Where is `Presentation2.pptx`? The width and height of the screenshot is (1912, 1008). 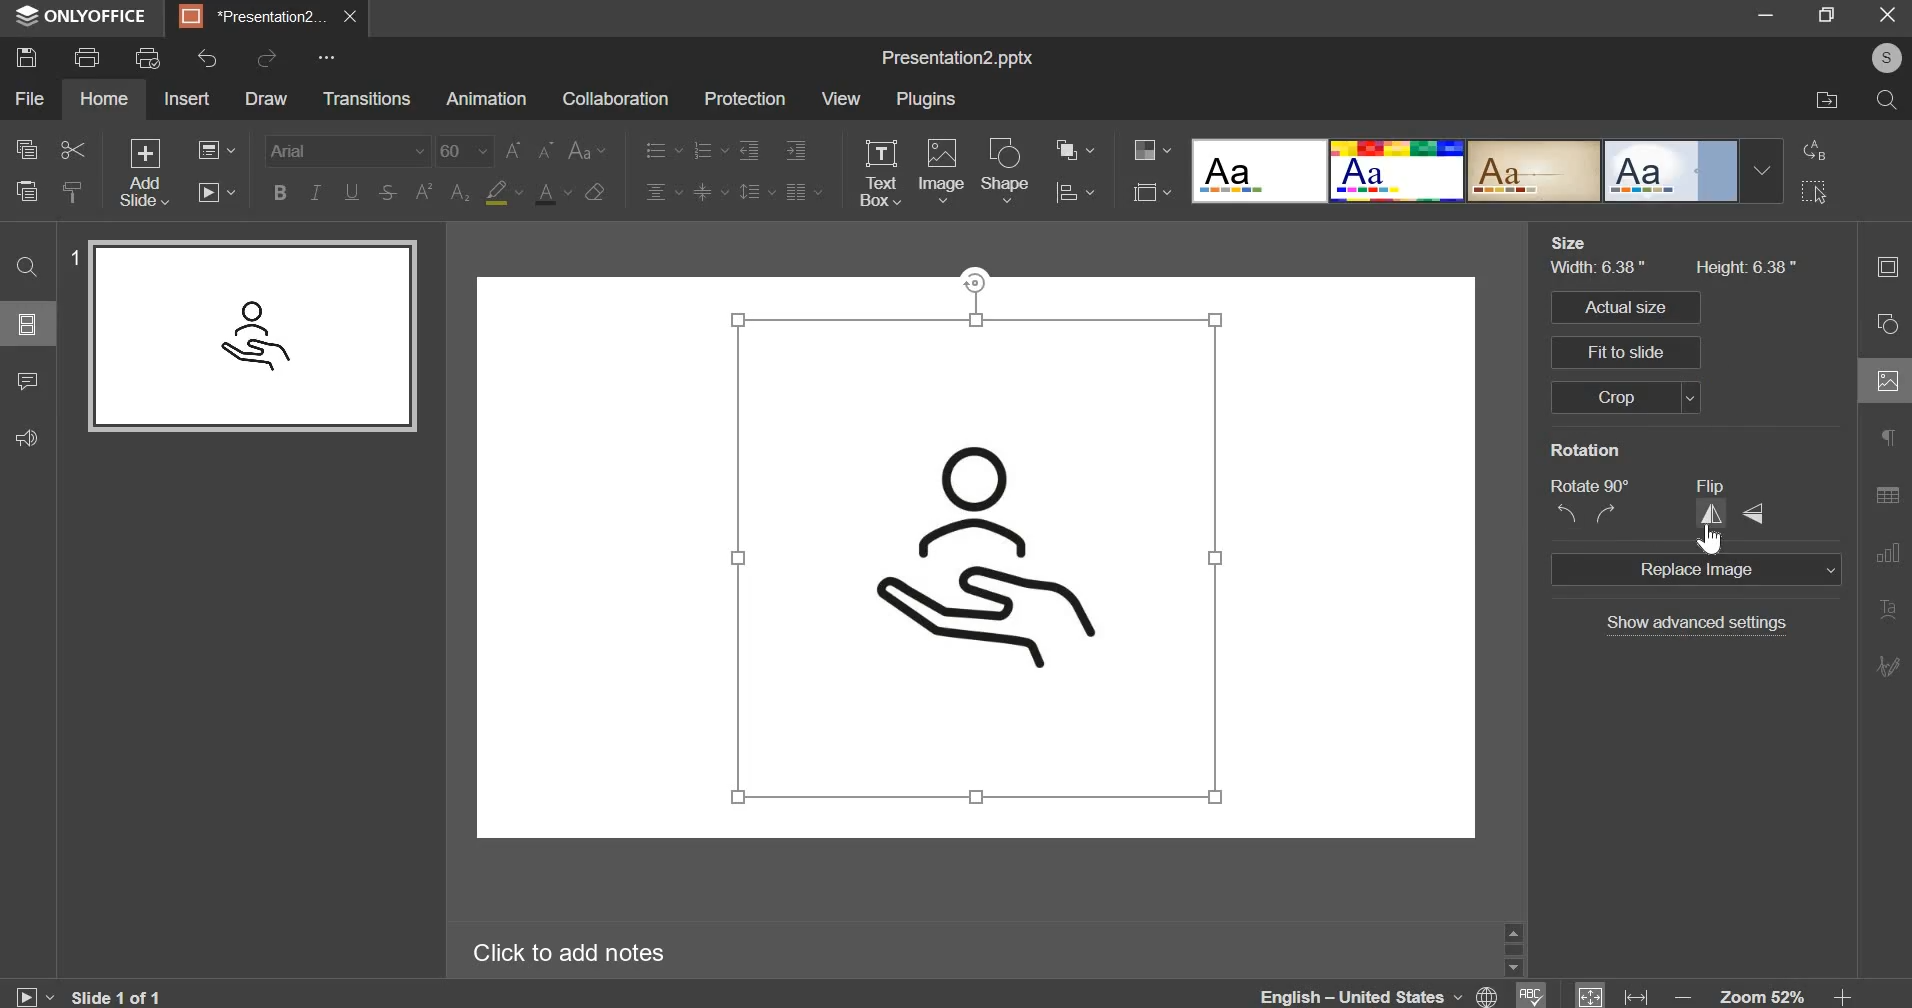
Presentation2.pptx is located at coordinates (954, 58).